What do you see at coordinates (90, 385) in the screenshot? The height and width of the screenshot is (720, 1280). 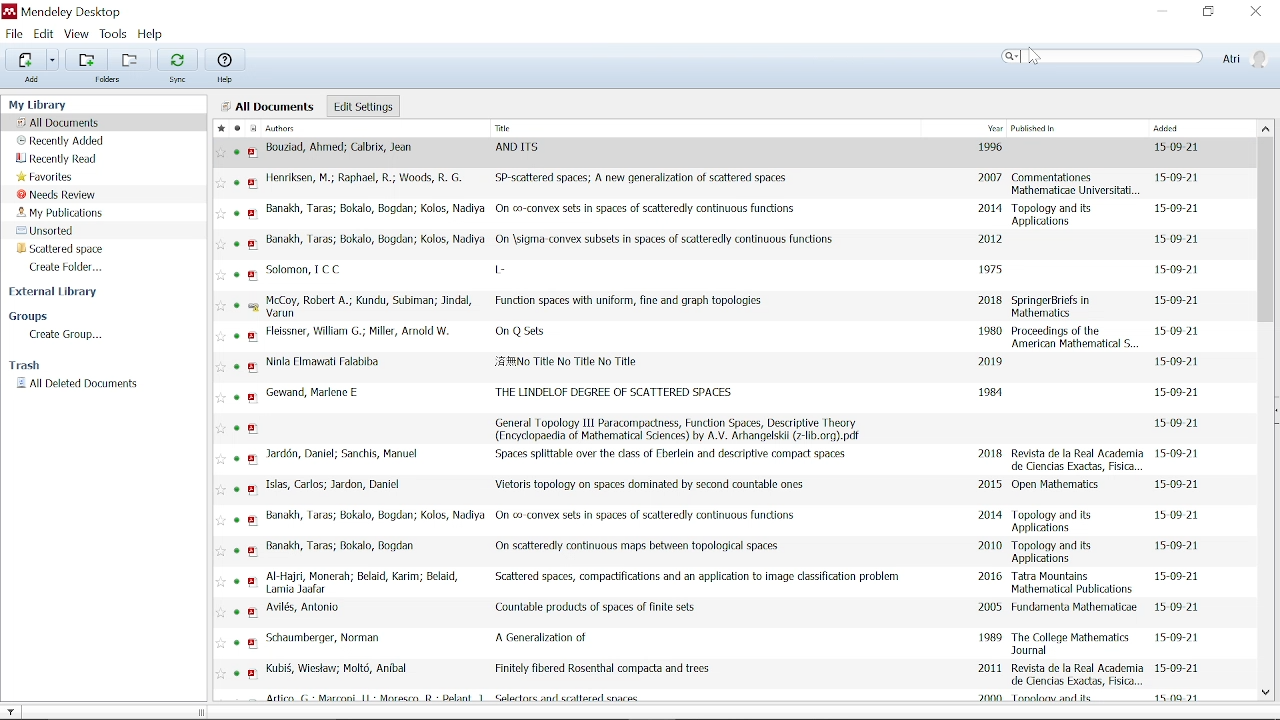 I see `All deleted documents` at bounding box center [90, 385].